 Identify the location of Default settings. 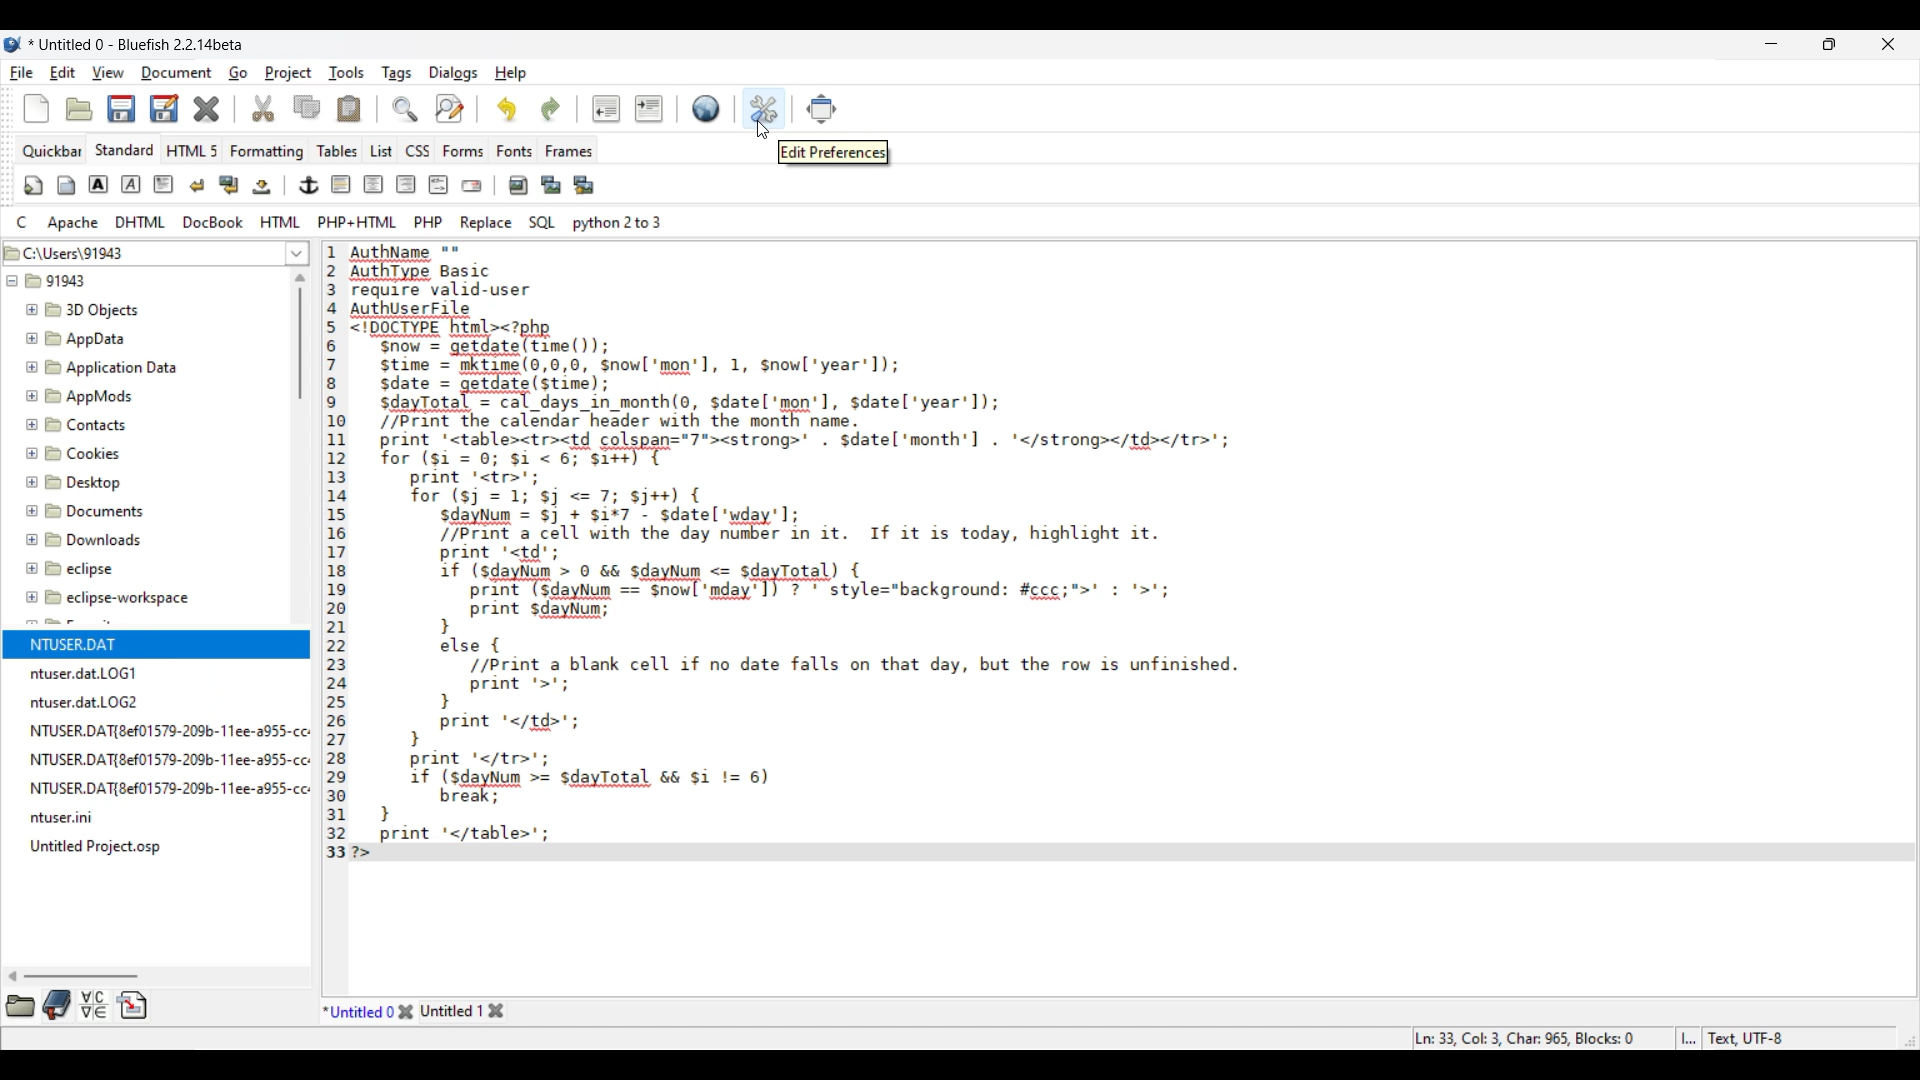
(706, 108).